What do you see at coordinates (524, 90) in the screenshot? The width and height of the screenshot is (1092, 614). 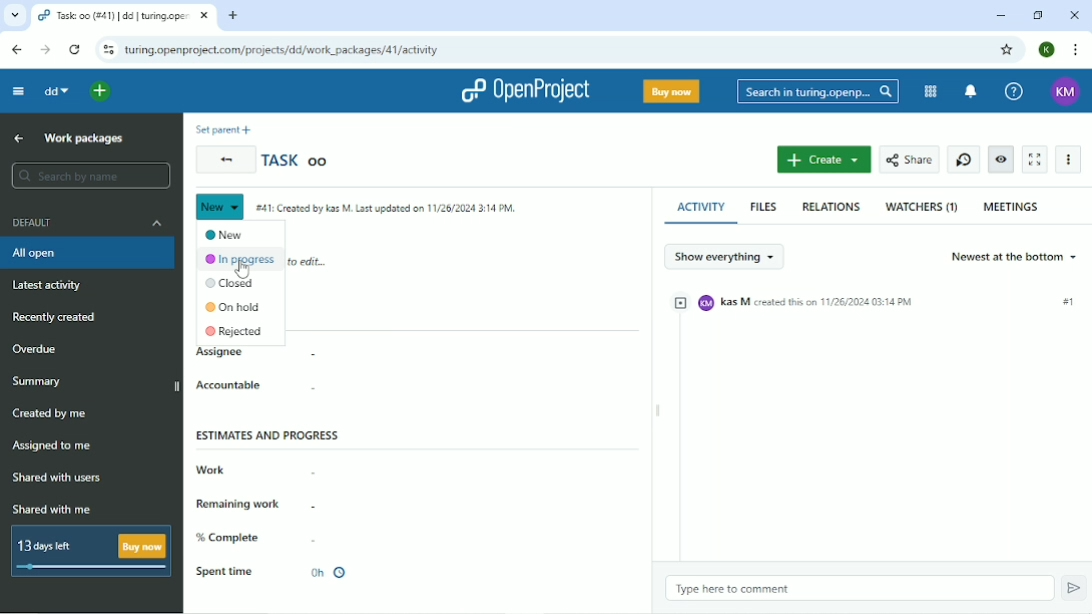 I see `OpenProject` at bounding box center [524, 90].